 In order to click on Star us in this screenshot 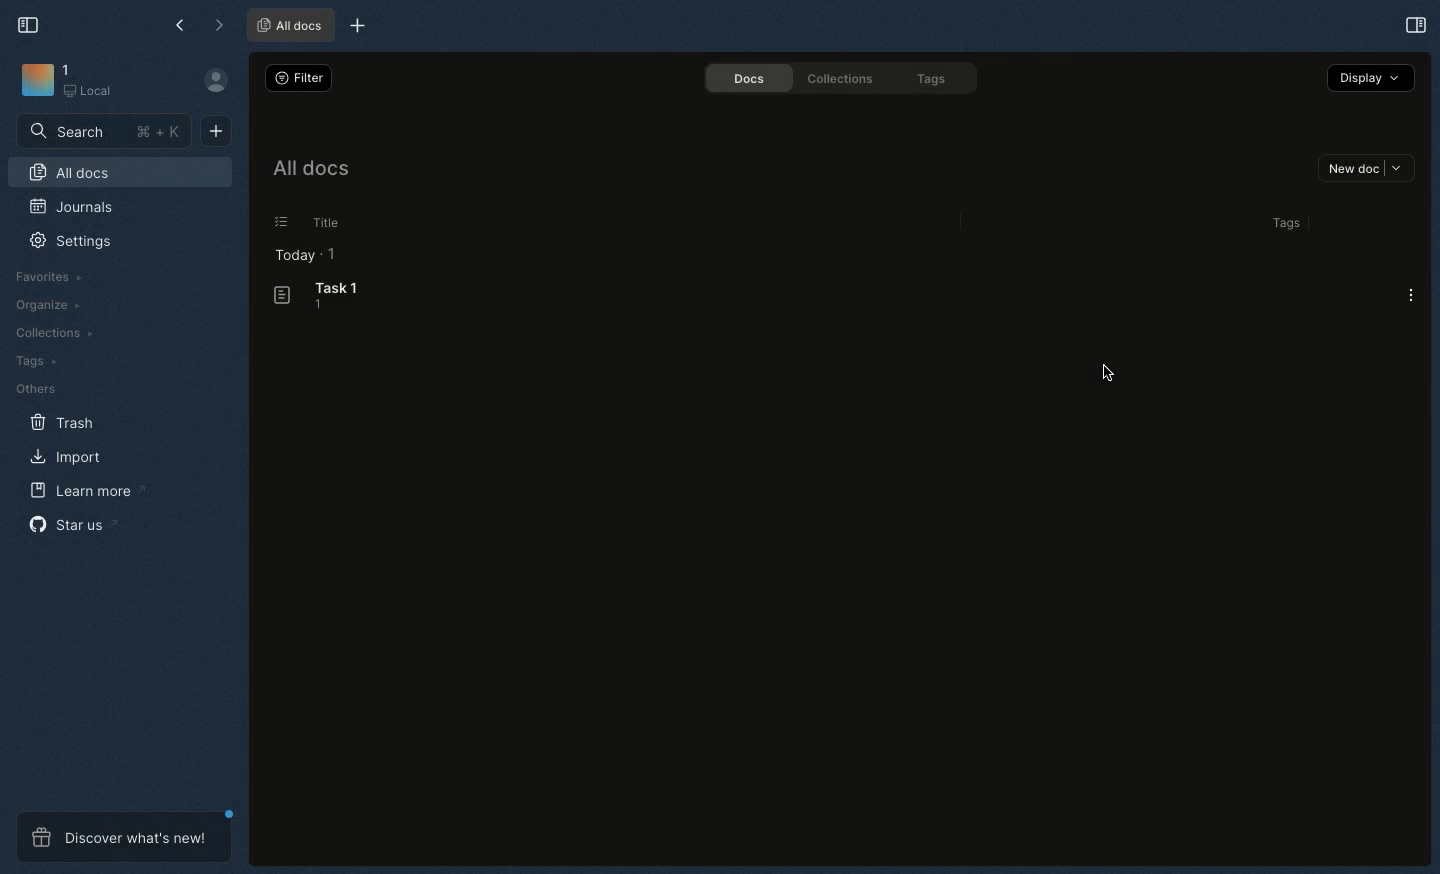, I will do `click(70, 523)`.